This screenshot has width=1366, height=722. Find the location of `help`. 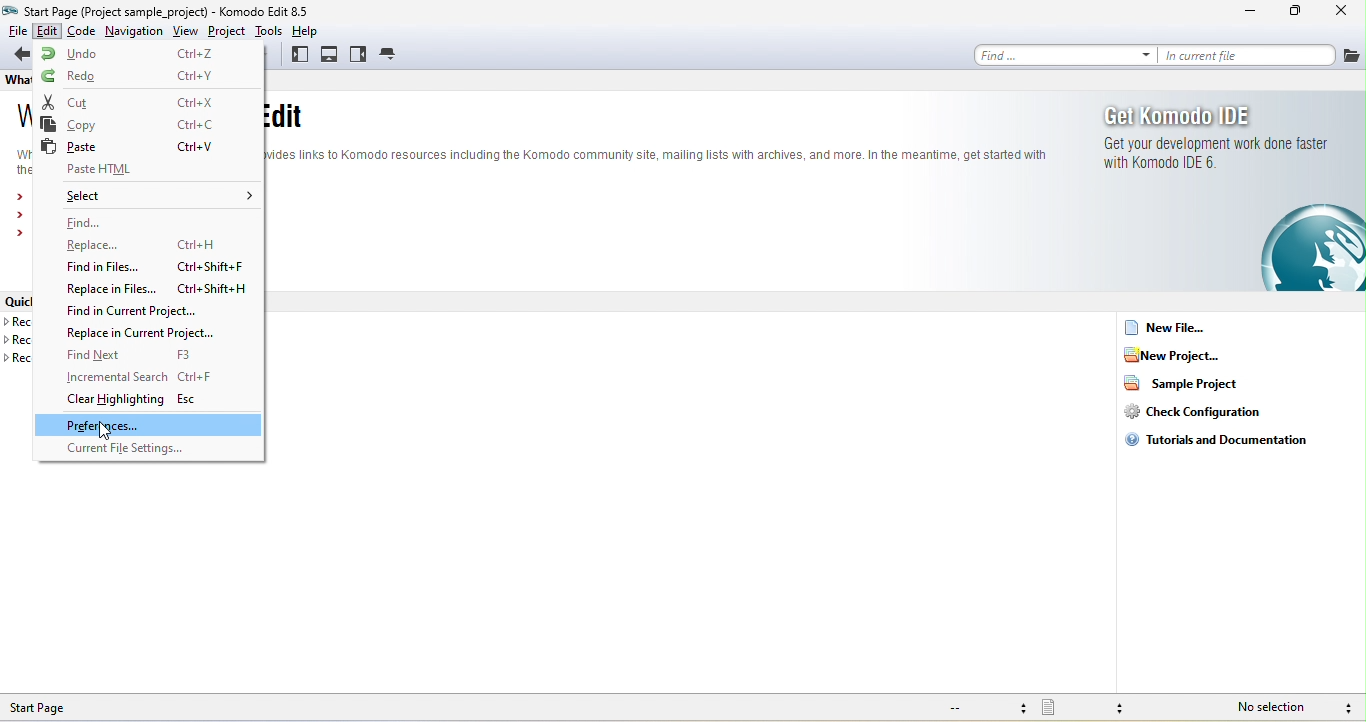

help is located at coordinates (312, 31).